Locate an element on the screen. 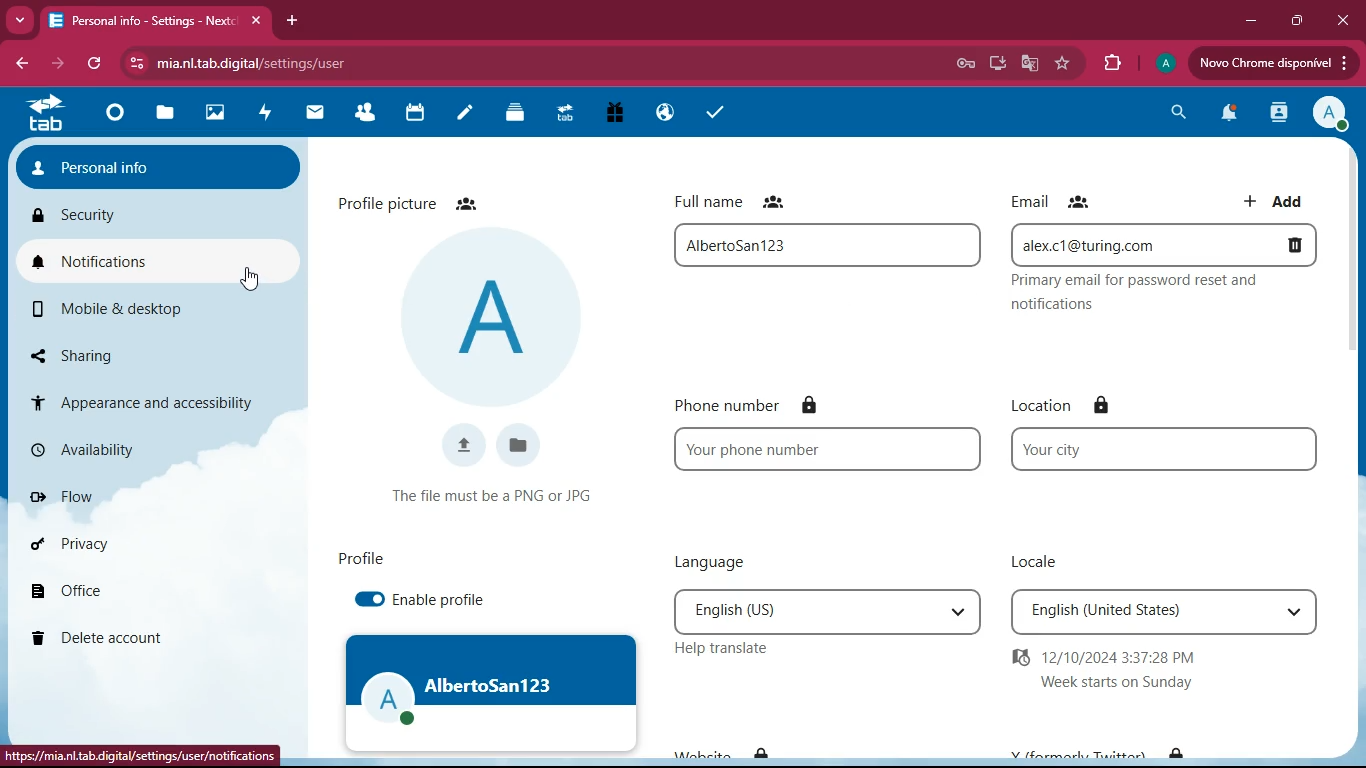  privacy is located at coordinates (121, 541).